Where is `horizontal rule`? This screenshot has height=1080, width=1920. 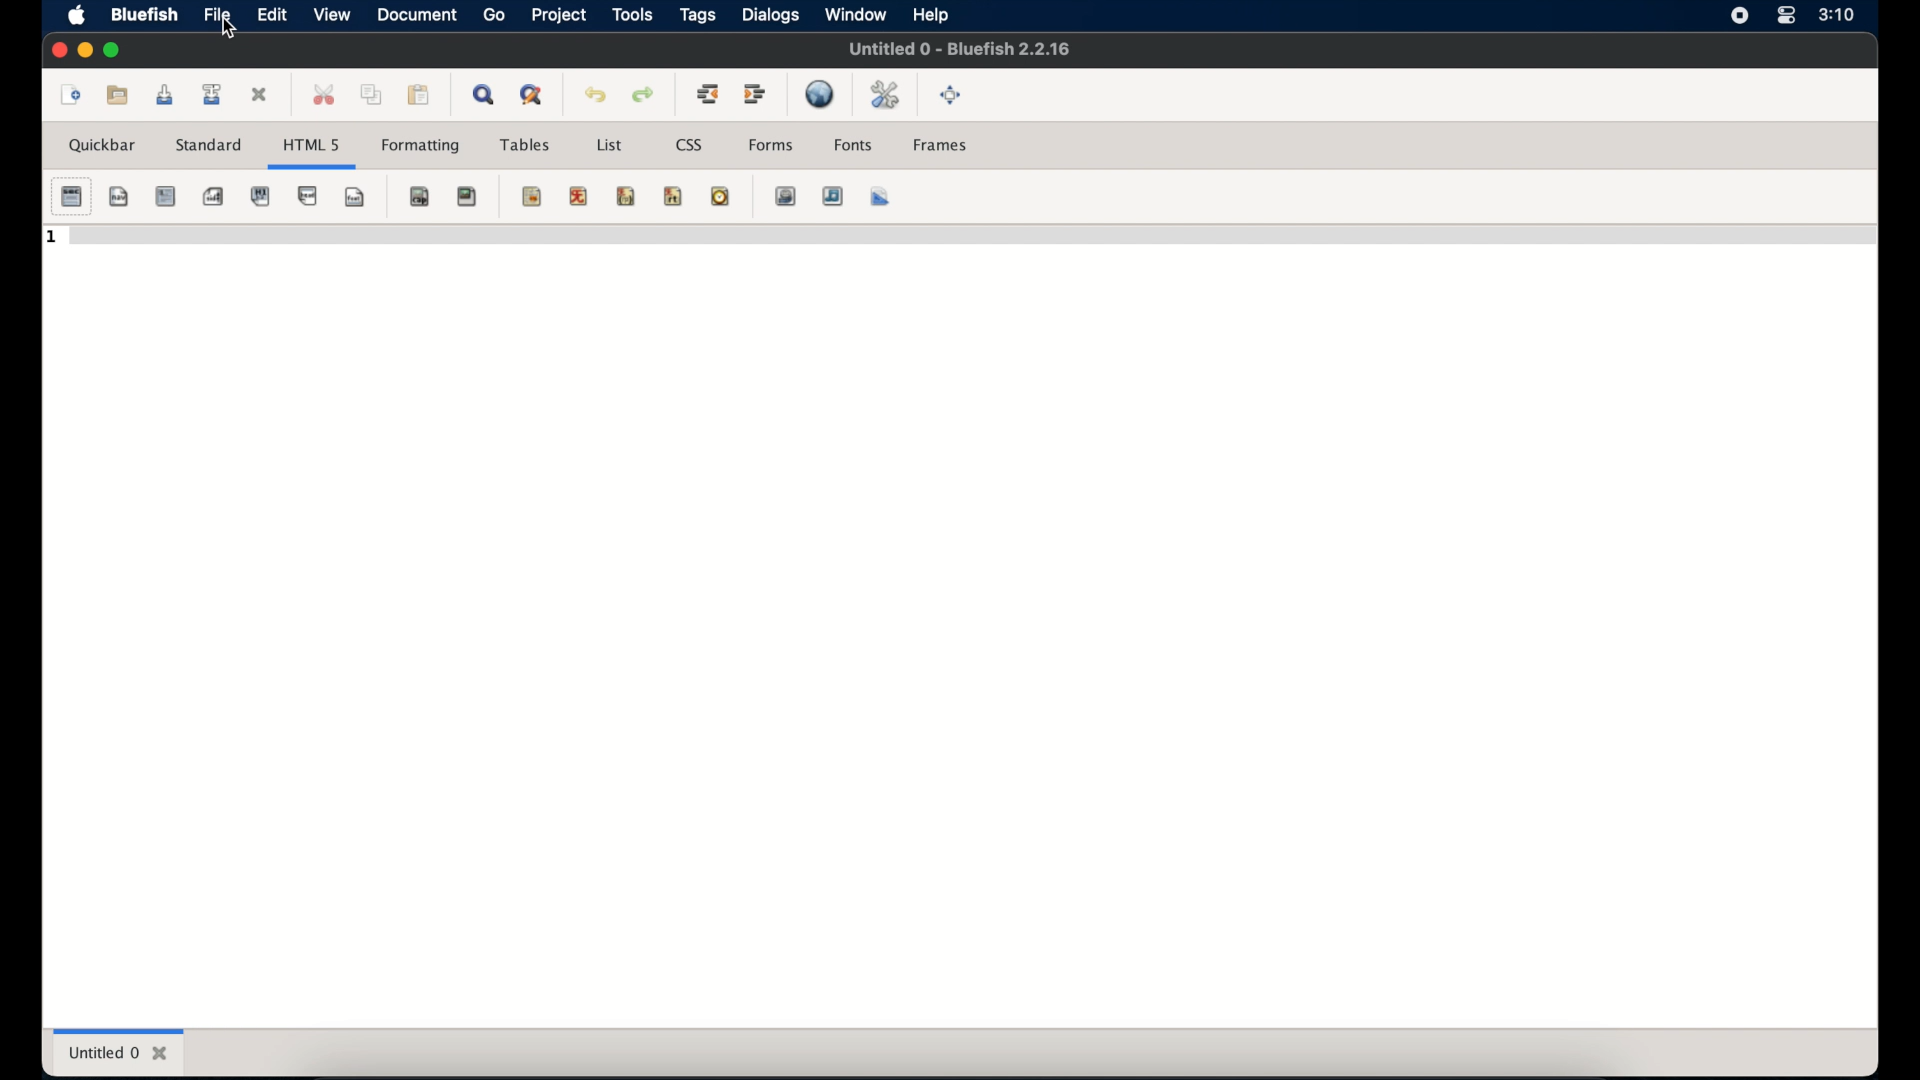 horizontal rule is located at coordinates (513, 196).